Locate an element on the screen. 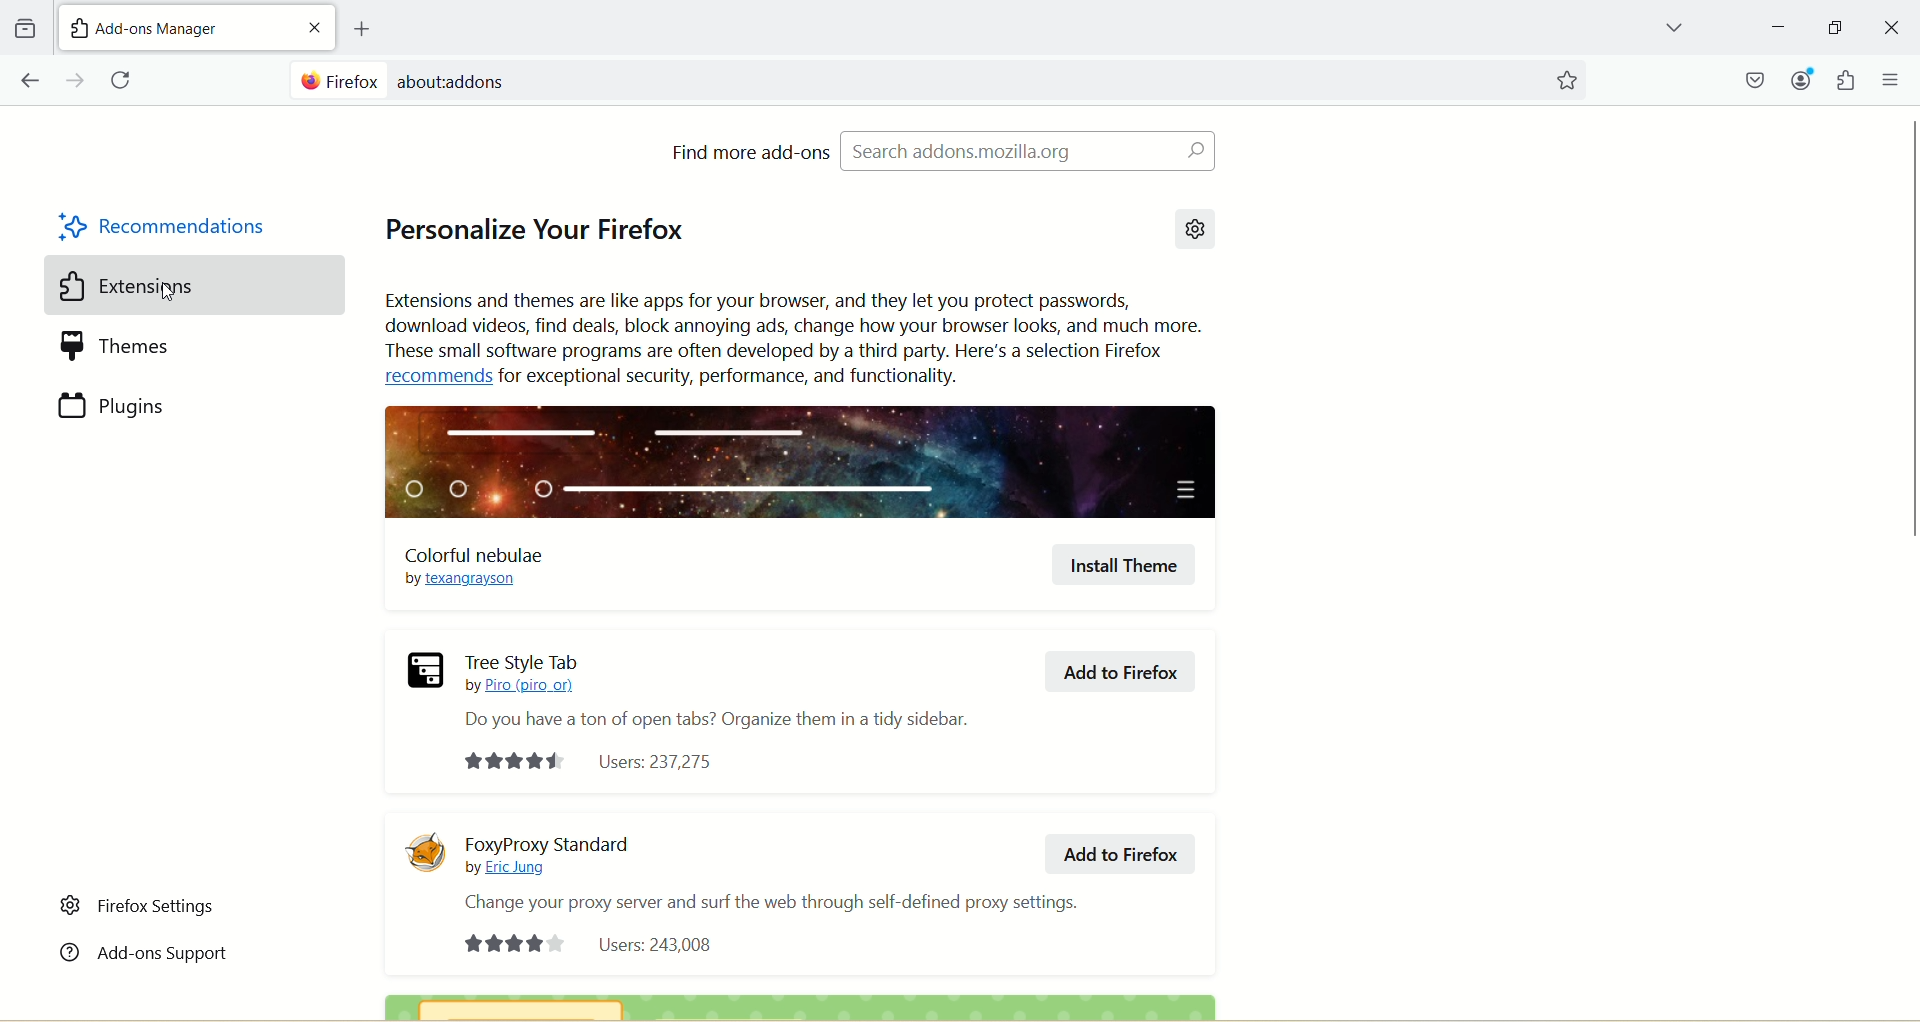  Search Addons.Mozilla.org is located at coordinates (1027, 150).